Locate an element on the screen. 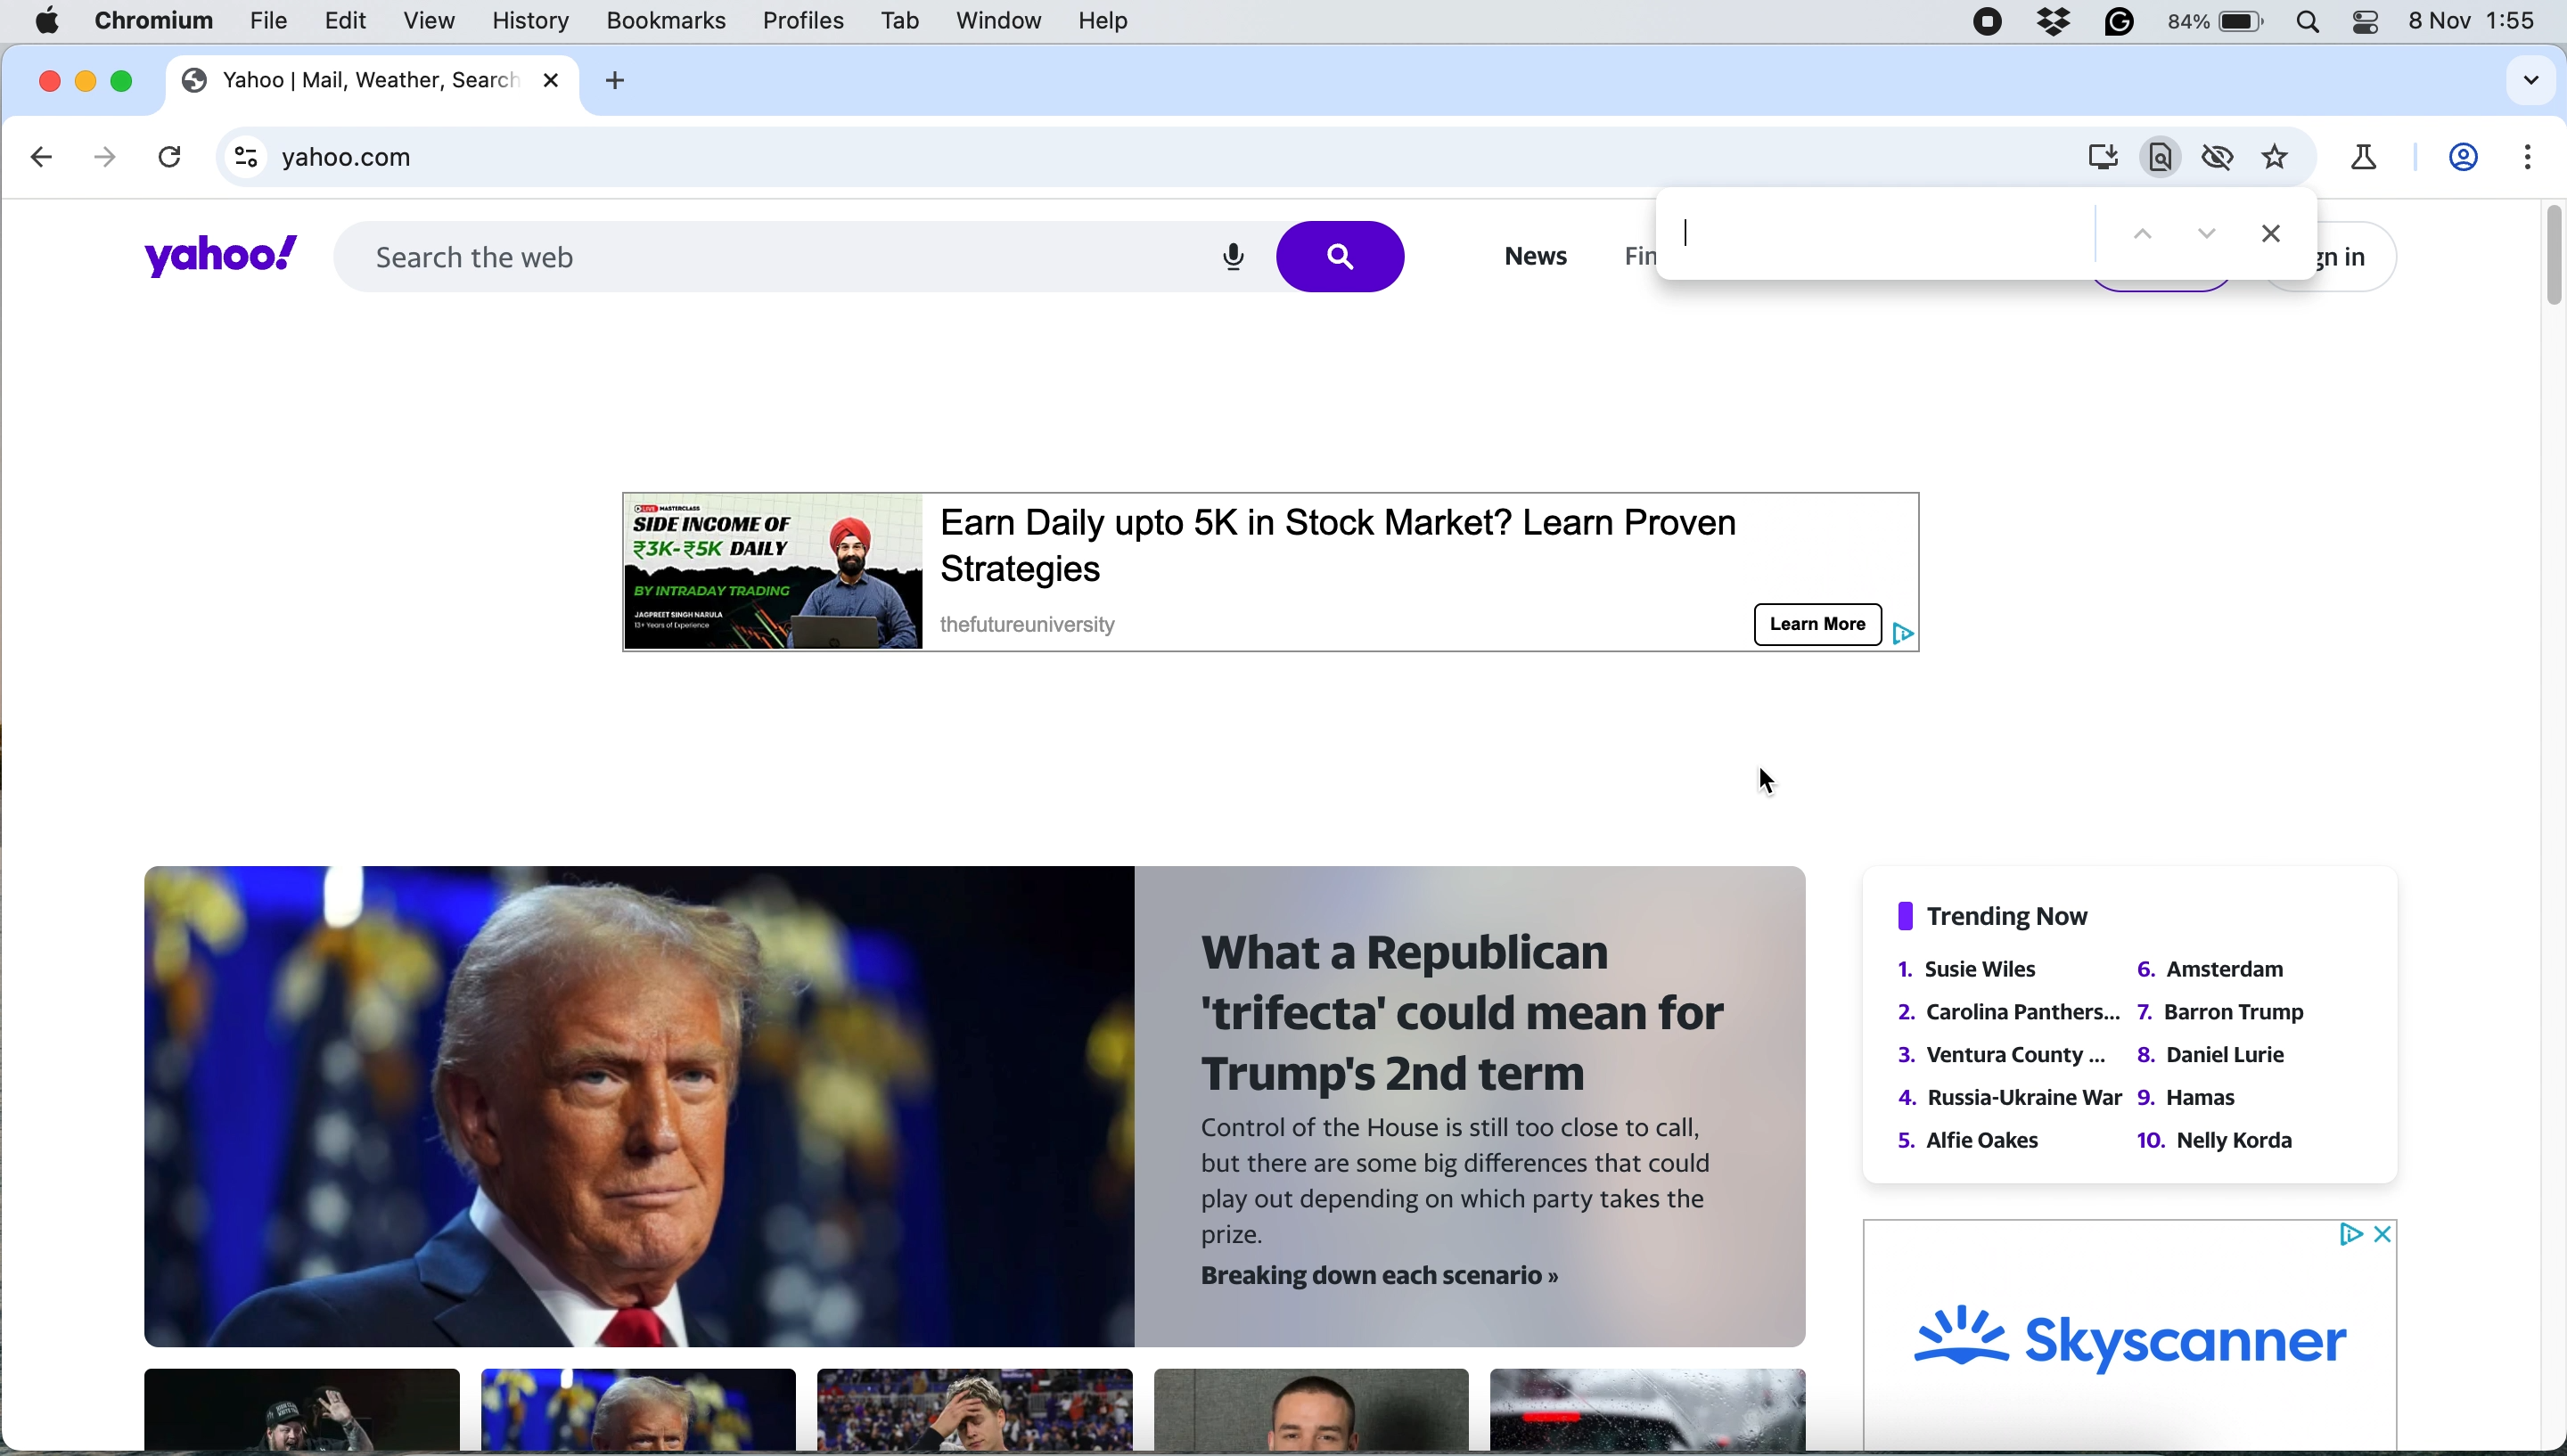  News Article  is located at coordinates (1312, 1411).